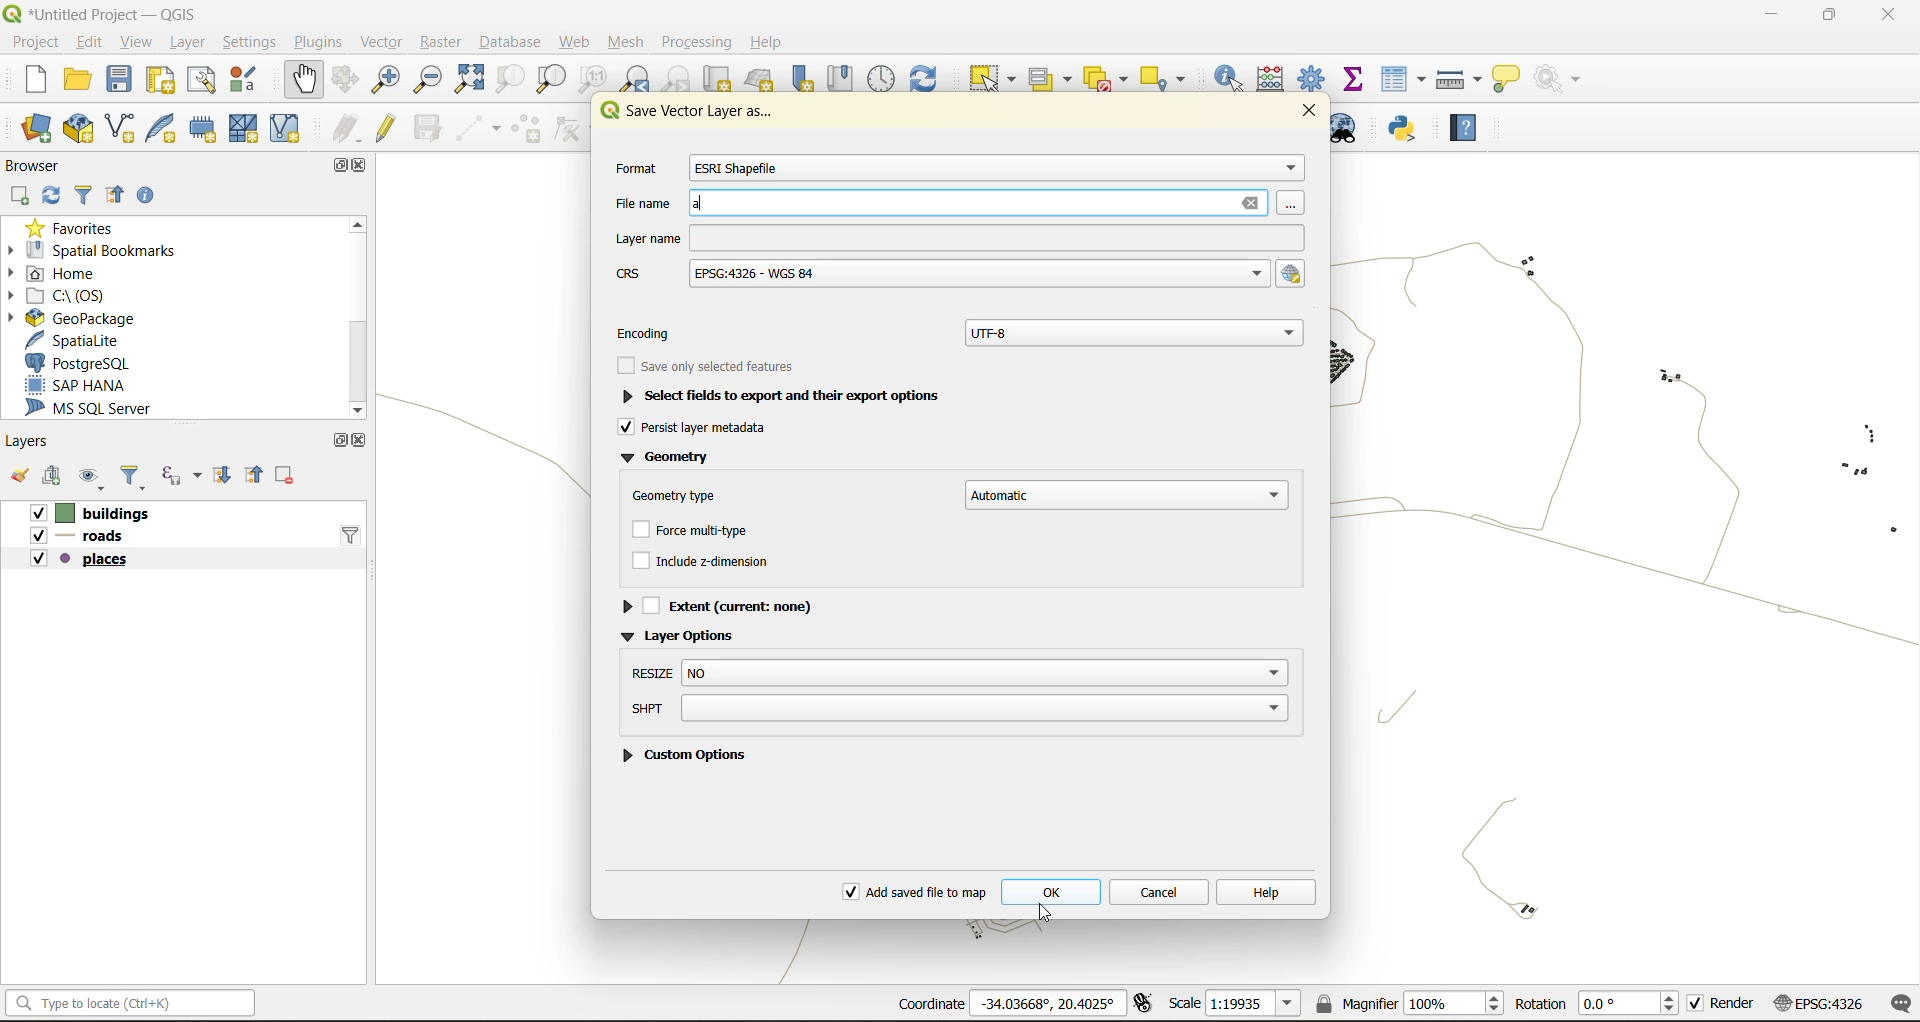 This screenshot has width=1920, height=1022. Describe the element at coordinates (1412, 1002) in the screenshot. I see `magnifier` at that location.